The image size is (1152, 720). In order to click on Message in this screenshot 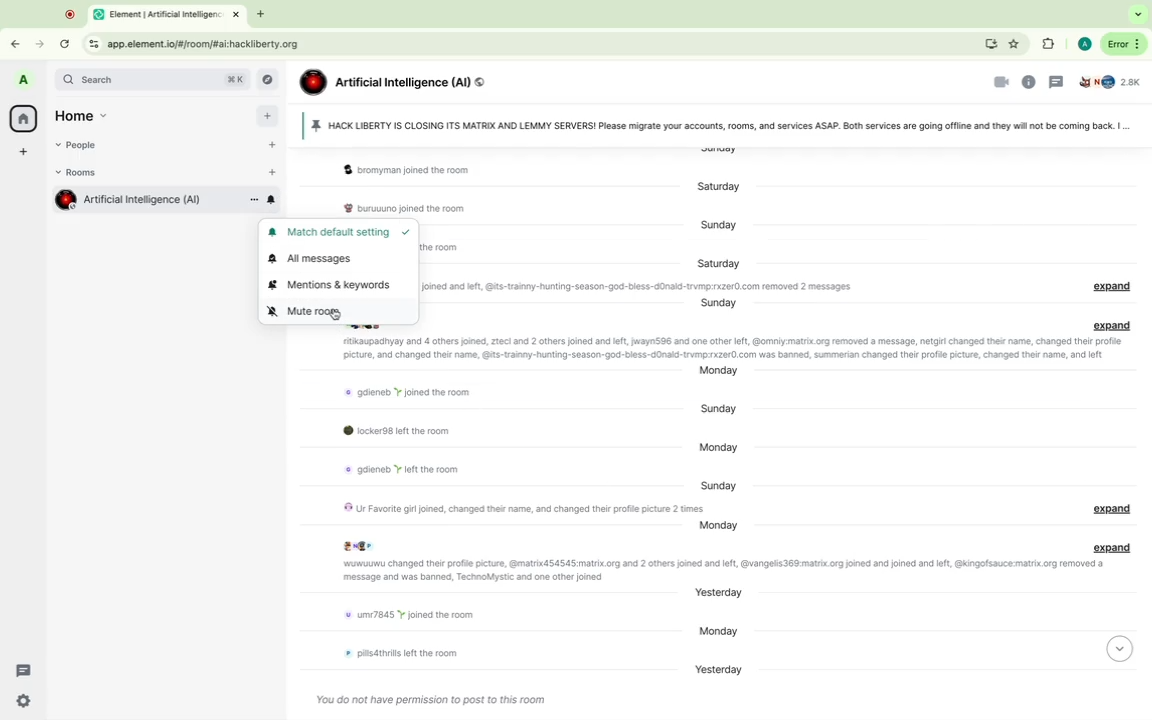, I will do `click(433, 172)`.